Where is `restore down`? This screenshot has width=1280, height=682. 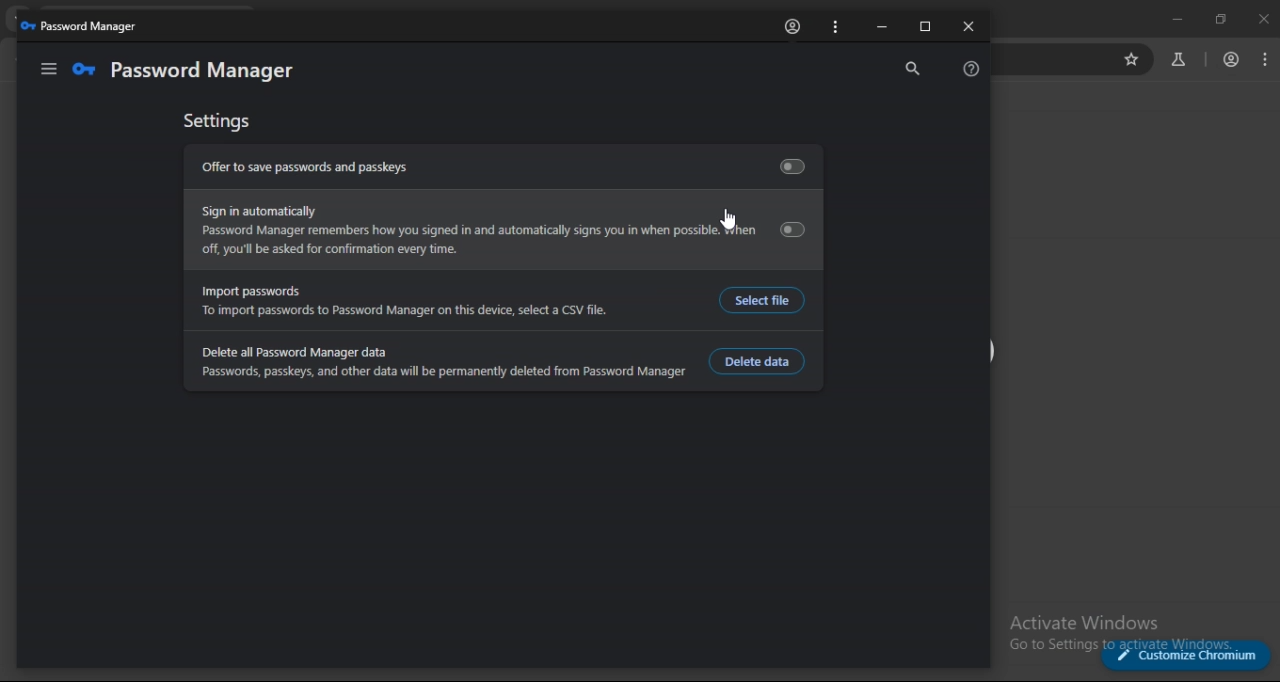 restore down is located at coordinates (924, 28).